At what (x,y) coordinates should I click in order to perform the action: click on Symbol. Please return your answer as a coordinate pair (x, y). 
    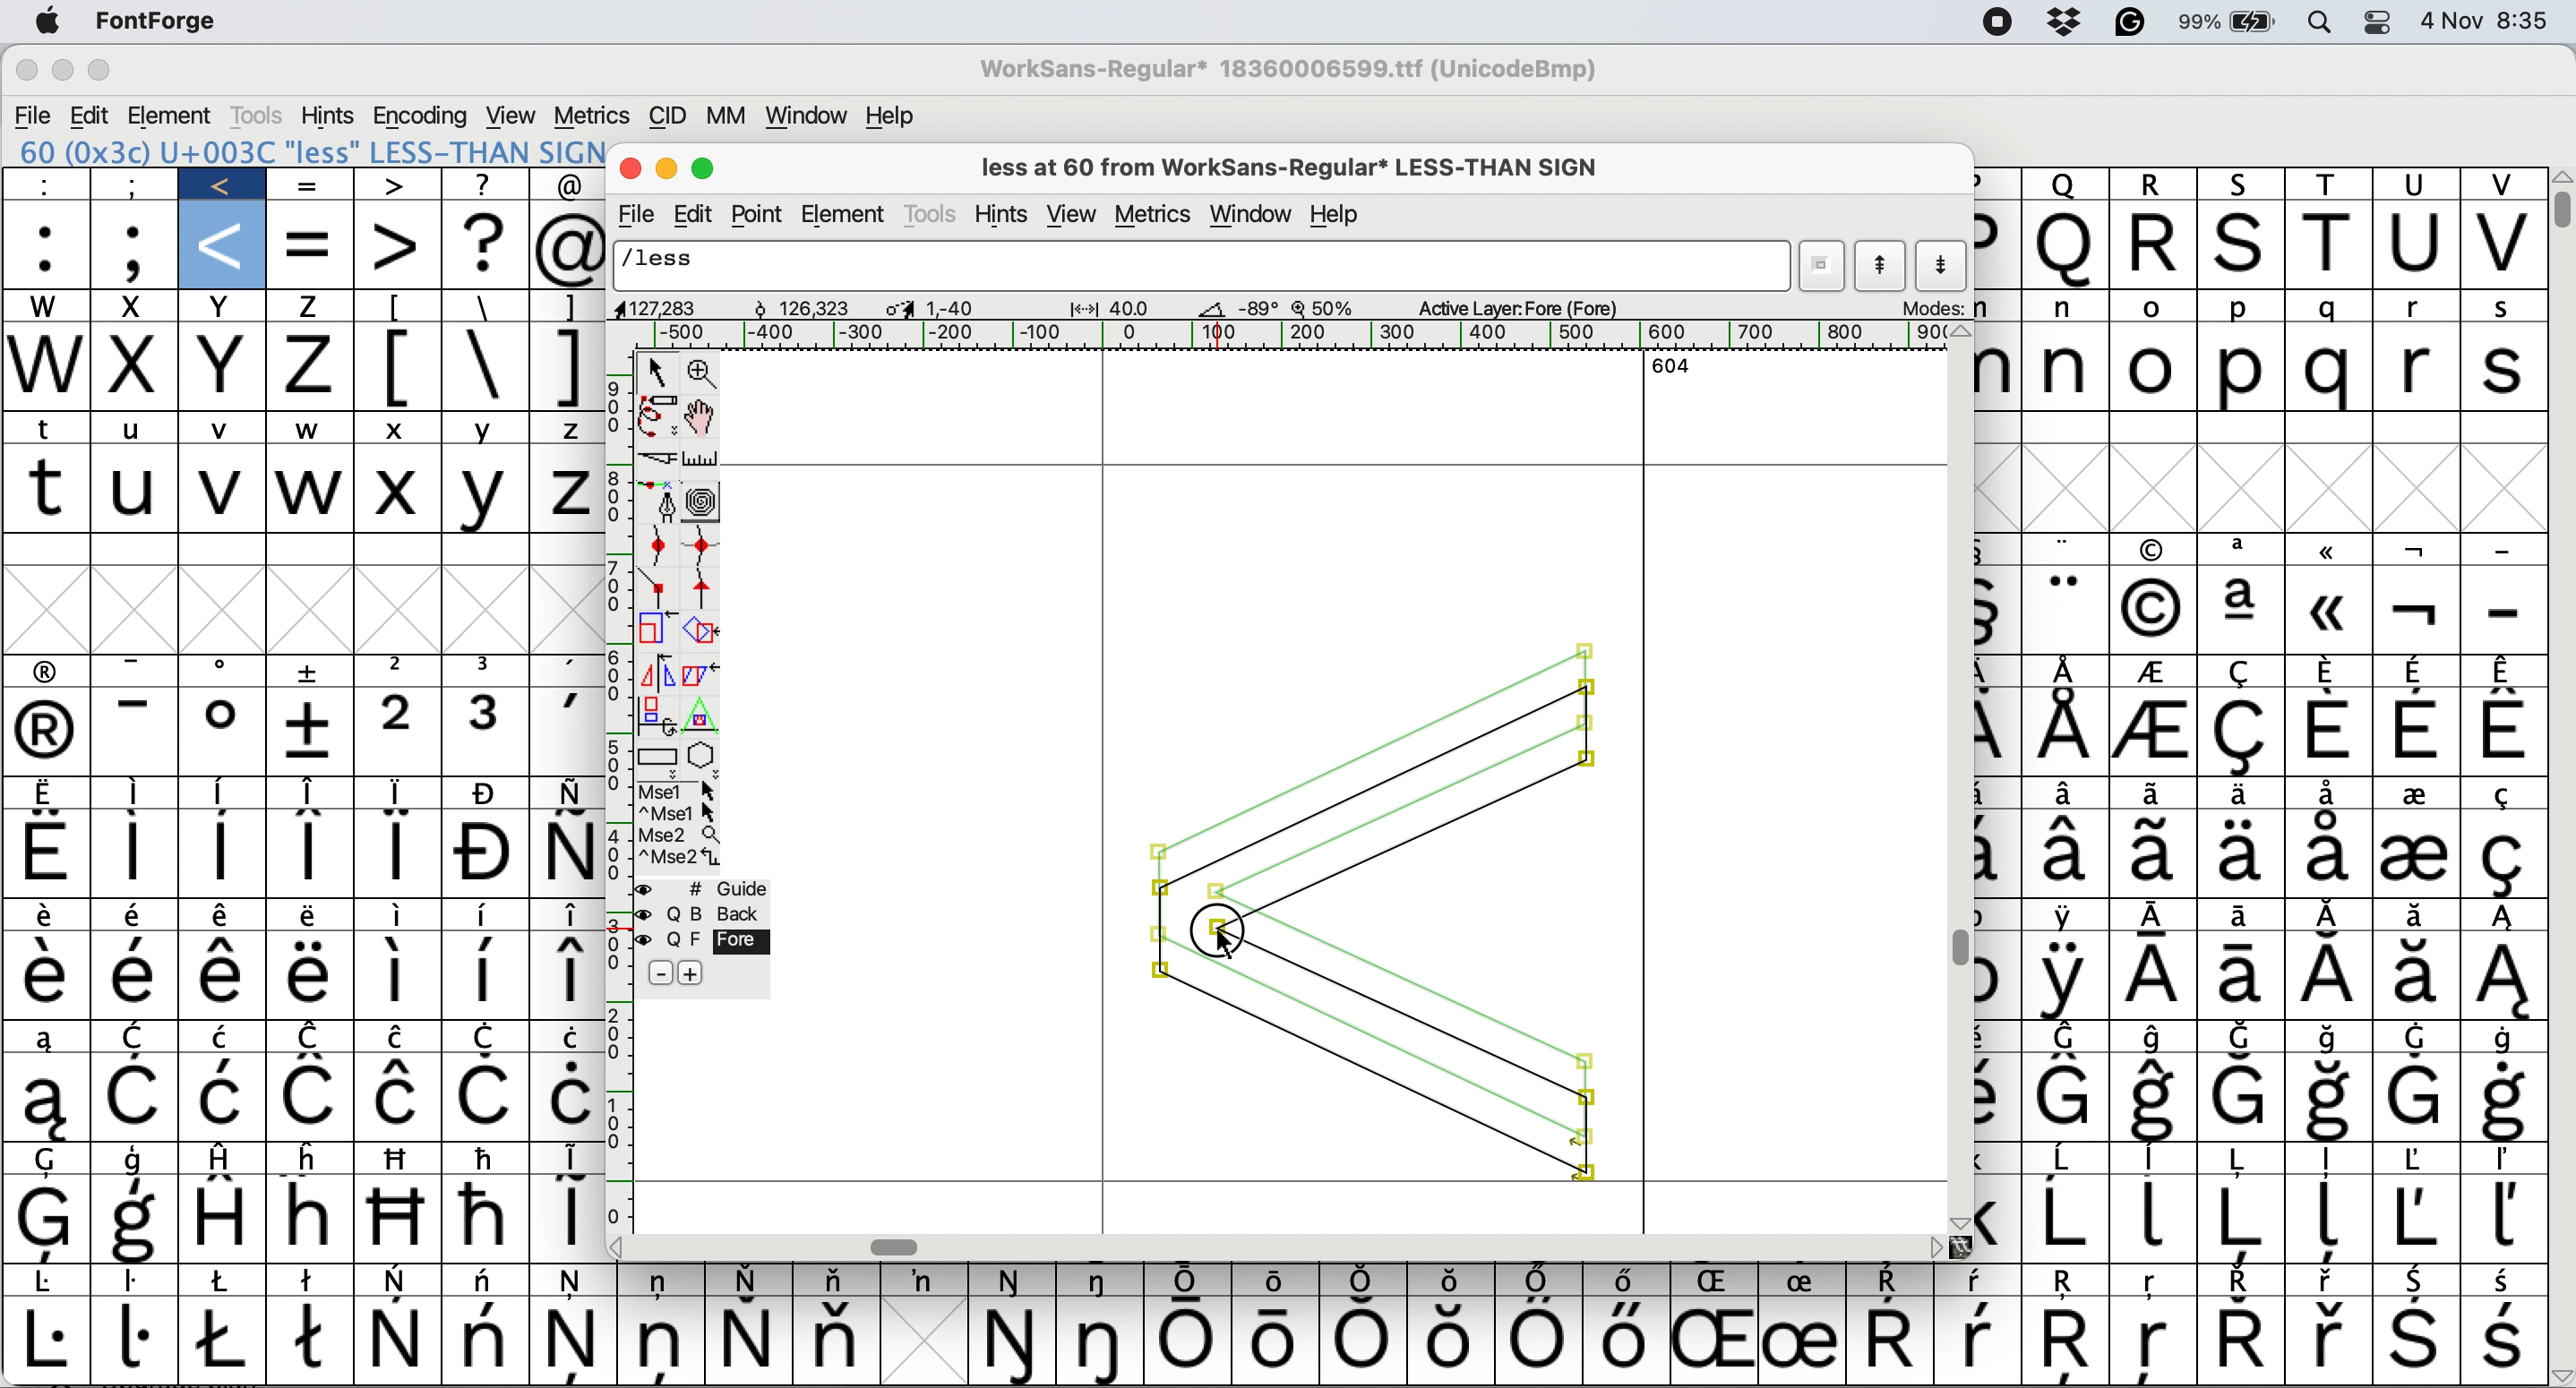
    Looking at the image, I should click on (562, 974).